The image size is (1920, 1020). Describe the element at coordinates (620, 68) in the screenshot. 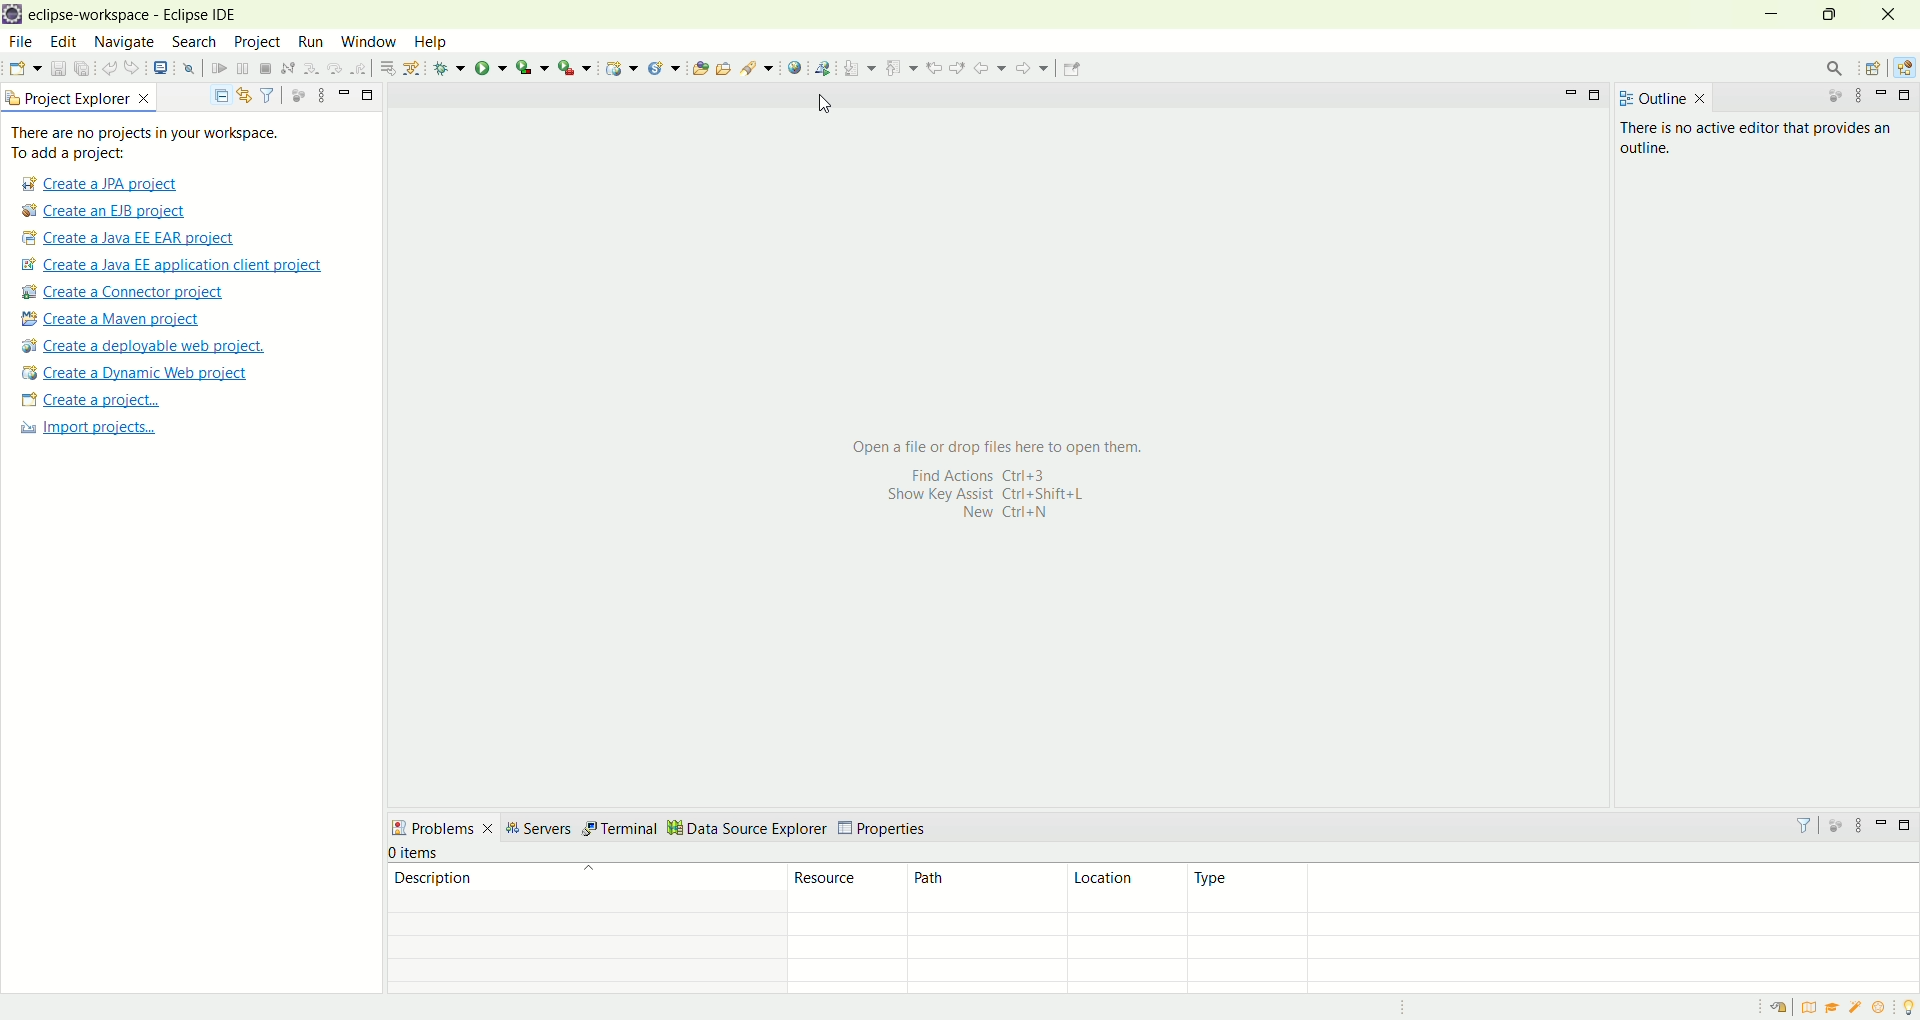

I see `create a dynamic web project` at that location.